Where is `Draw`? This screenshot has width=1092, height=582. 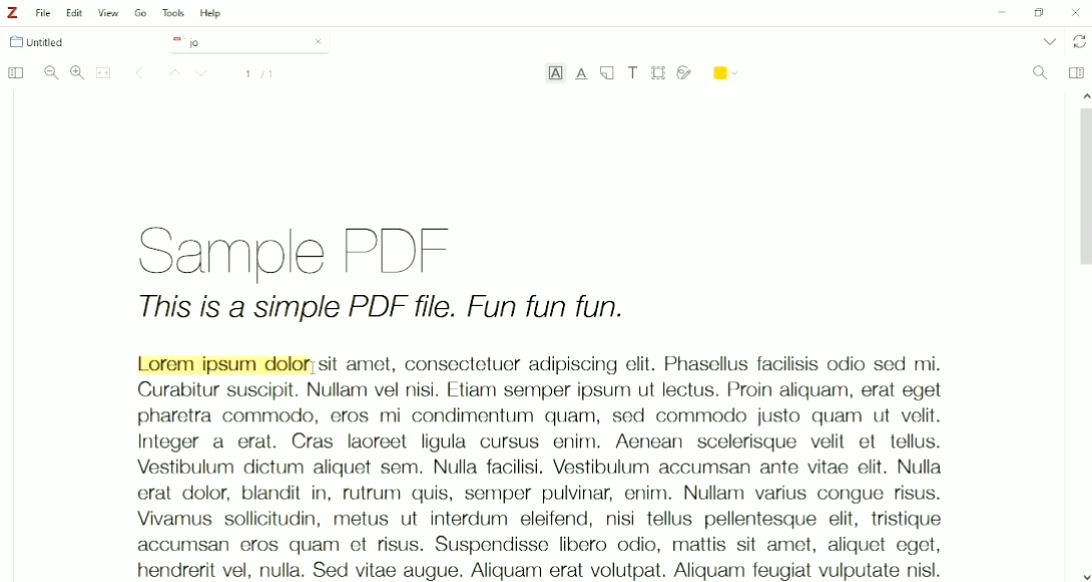 Draw is located at coordinates (685, 71).